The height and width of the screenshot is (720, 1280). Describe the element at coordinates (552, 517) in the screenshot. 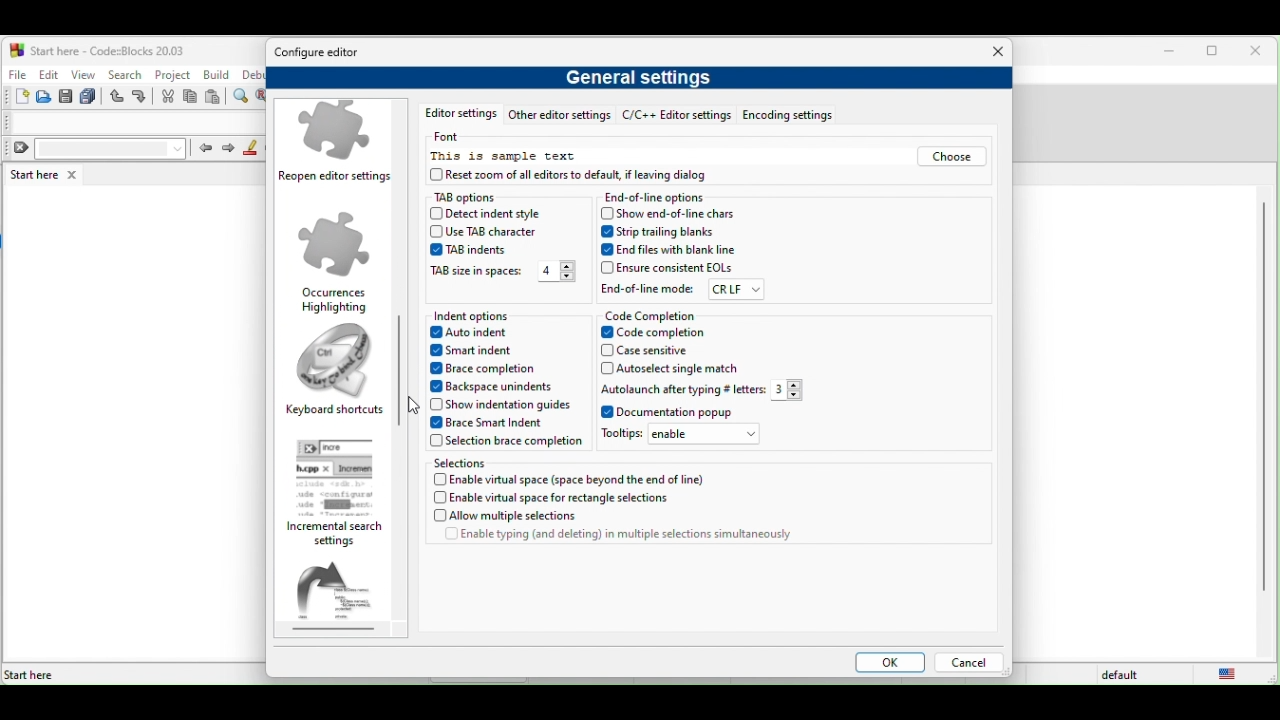

I see `allow multiple selections` at that location.